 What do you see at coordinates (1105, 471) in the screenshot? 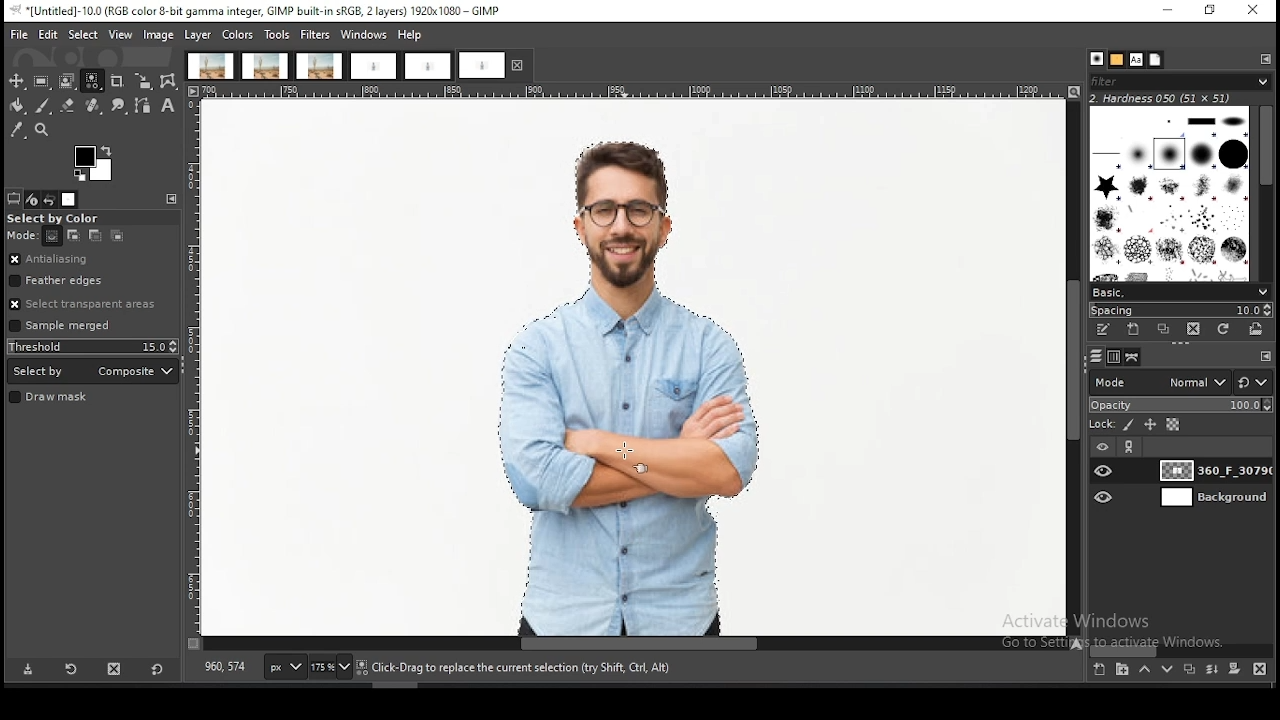
I see `layer visibility on/off` at bounding box center [1105, 471].